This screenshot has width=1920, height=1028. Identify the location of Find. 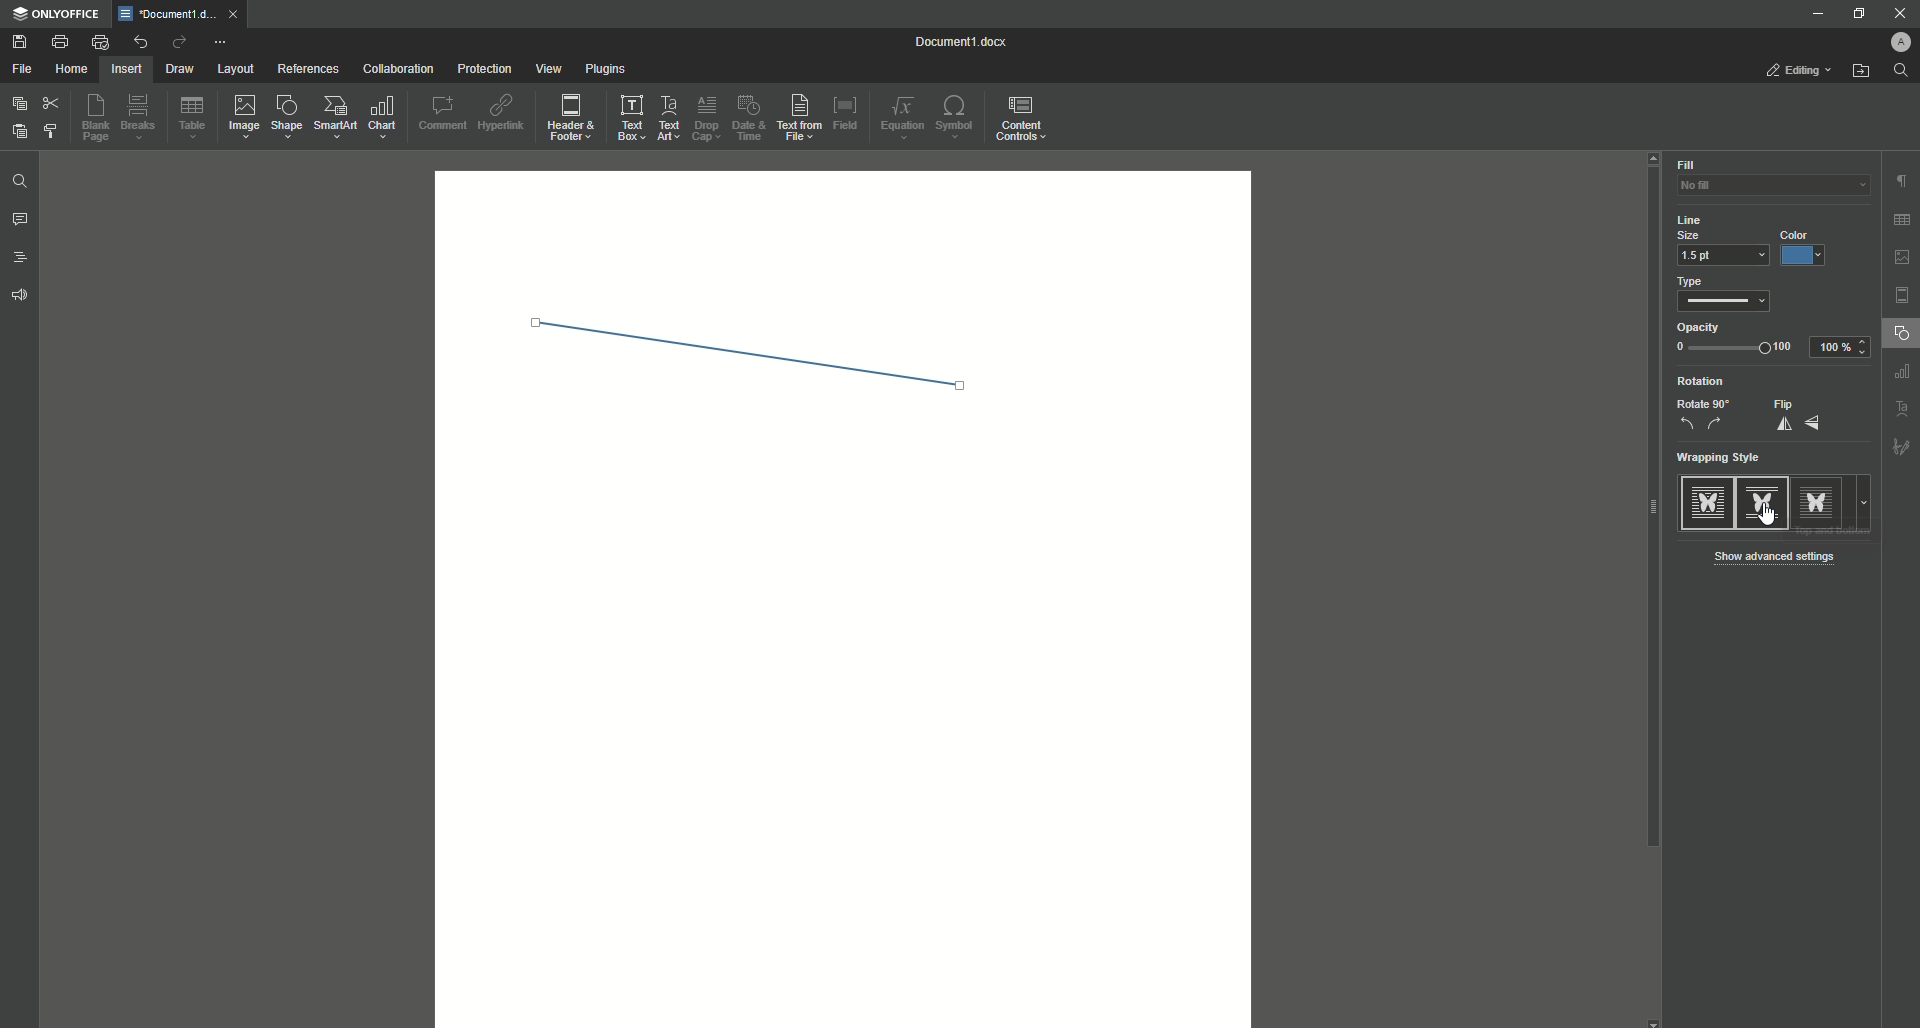
(1906, 70).